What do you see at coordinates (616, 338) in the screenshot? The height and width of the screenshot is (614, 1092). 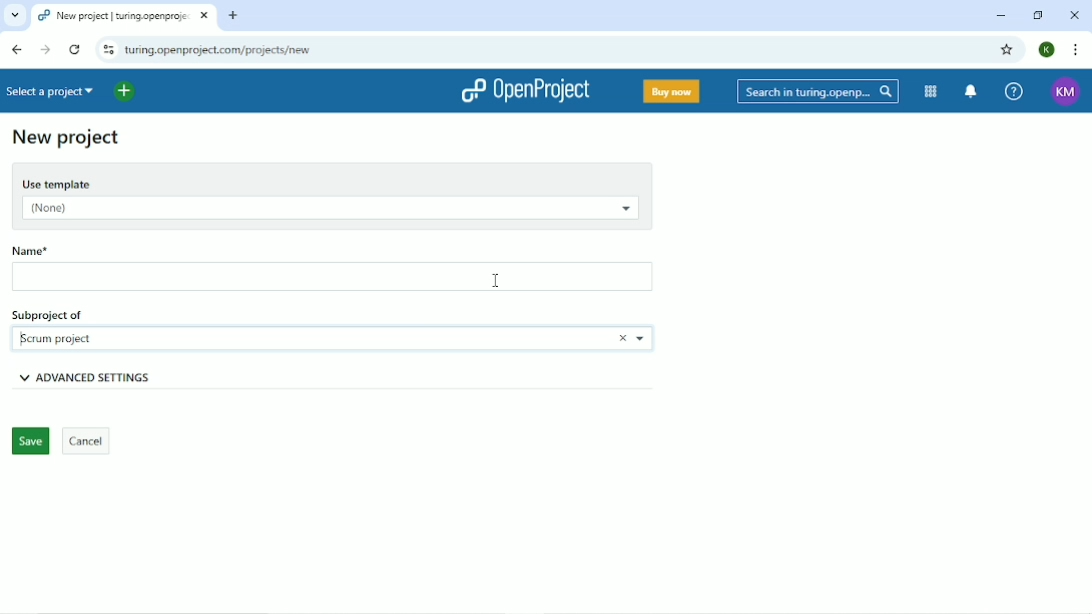 I see `Close` at bounding box center [616, 338].